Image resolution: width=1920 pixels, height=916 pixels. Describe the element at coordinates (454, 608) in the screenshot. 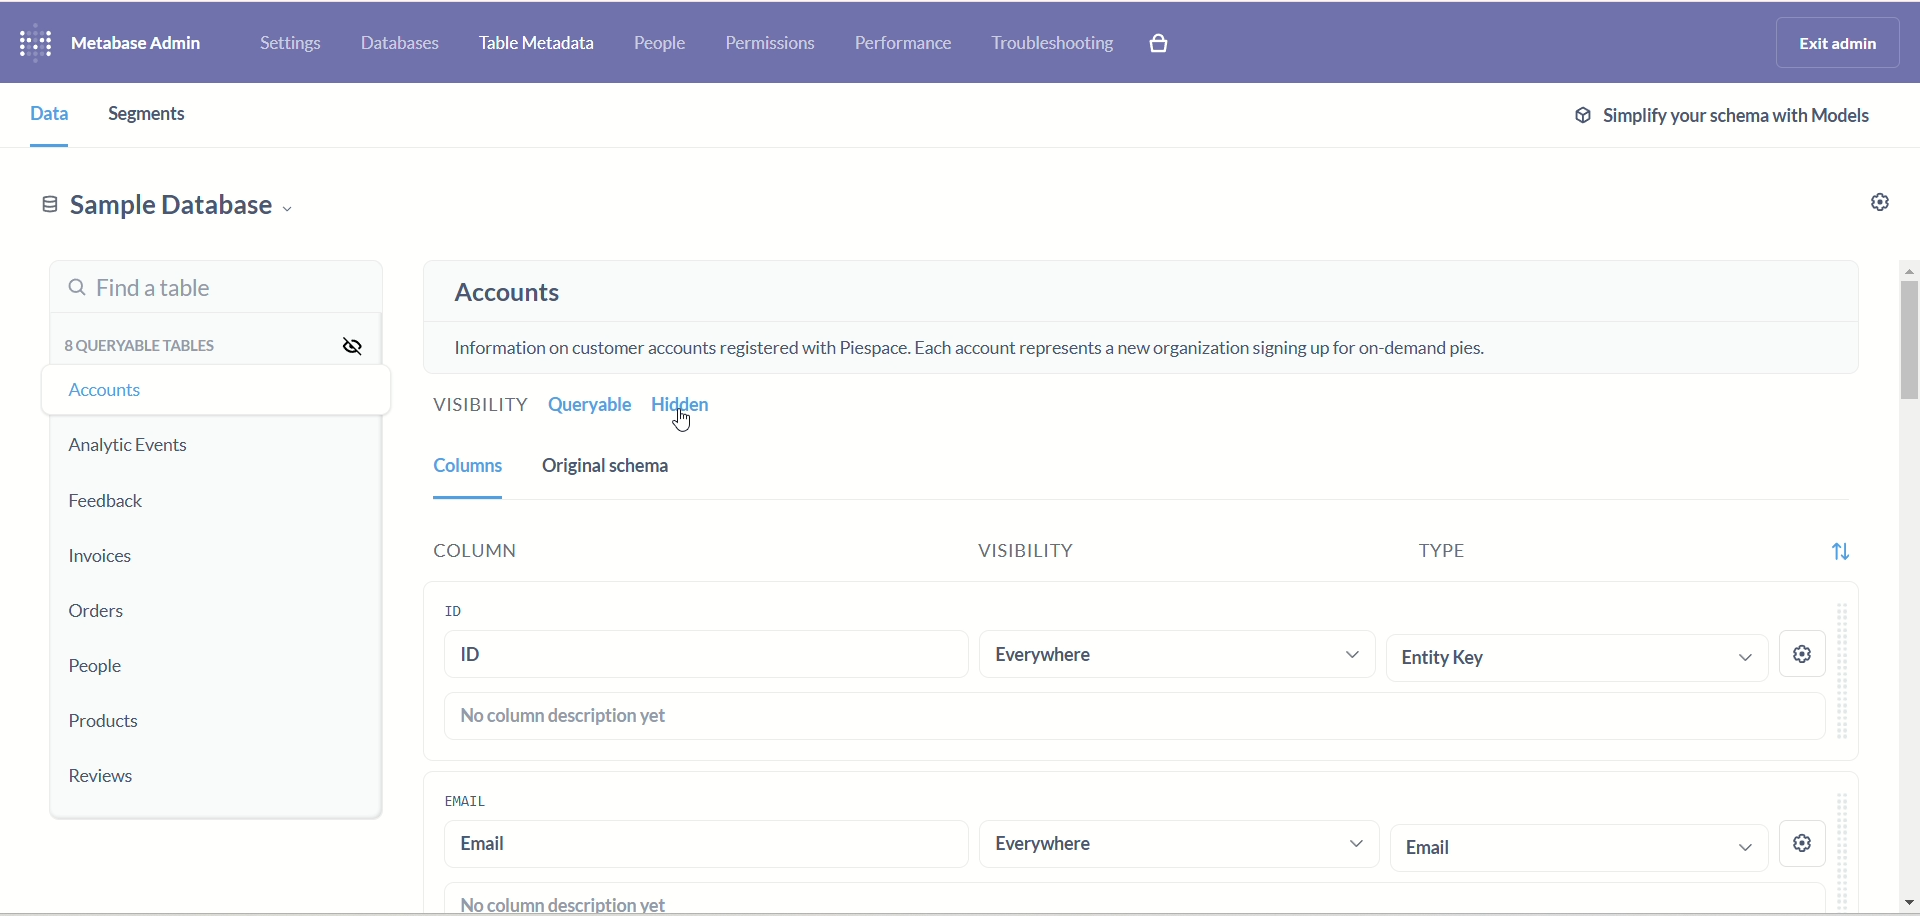

I see `ID` at that location.